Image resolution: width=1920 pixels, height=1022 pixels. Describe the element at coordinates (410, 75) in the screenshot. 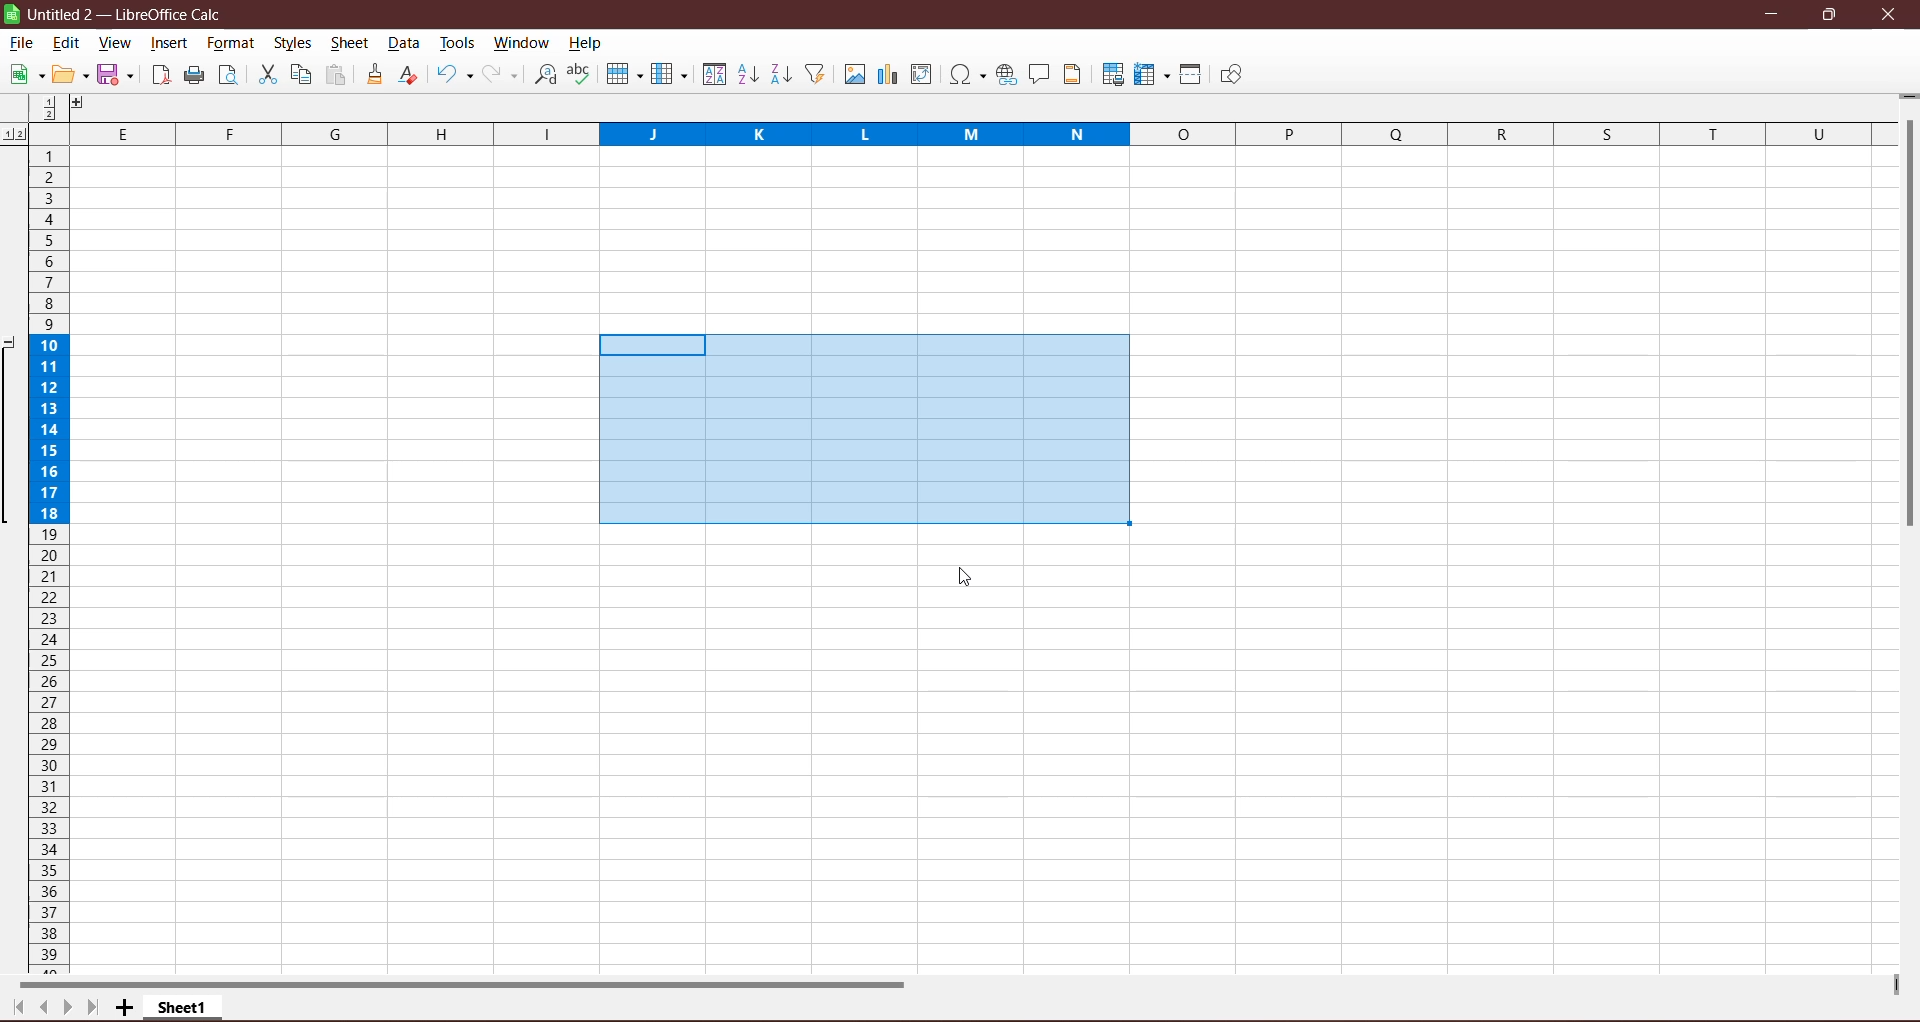

I see `Clear Formatting` at that location.